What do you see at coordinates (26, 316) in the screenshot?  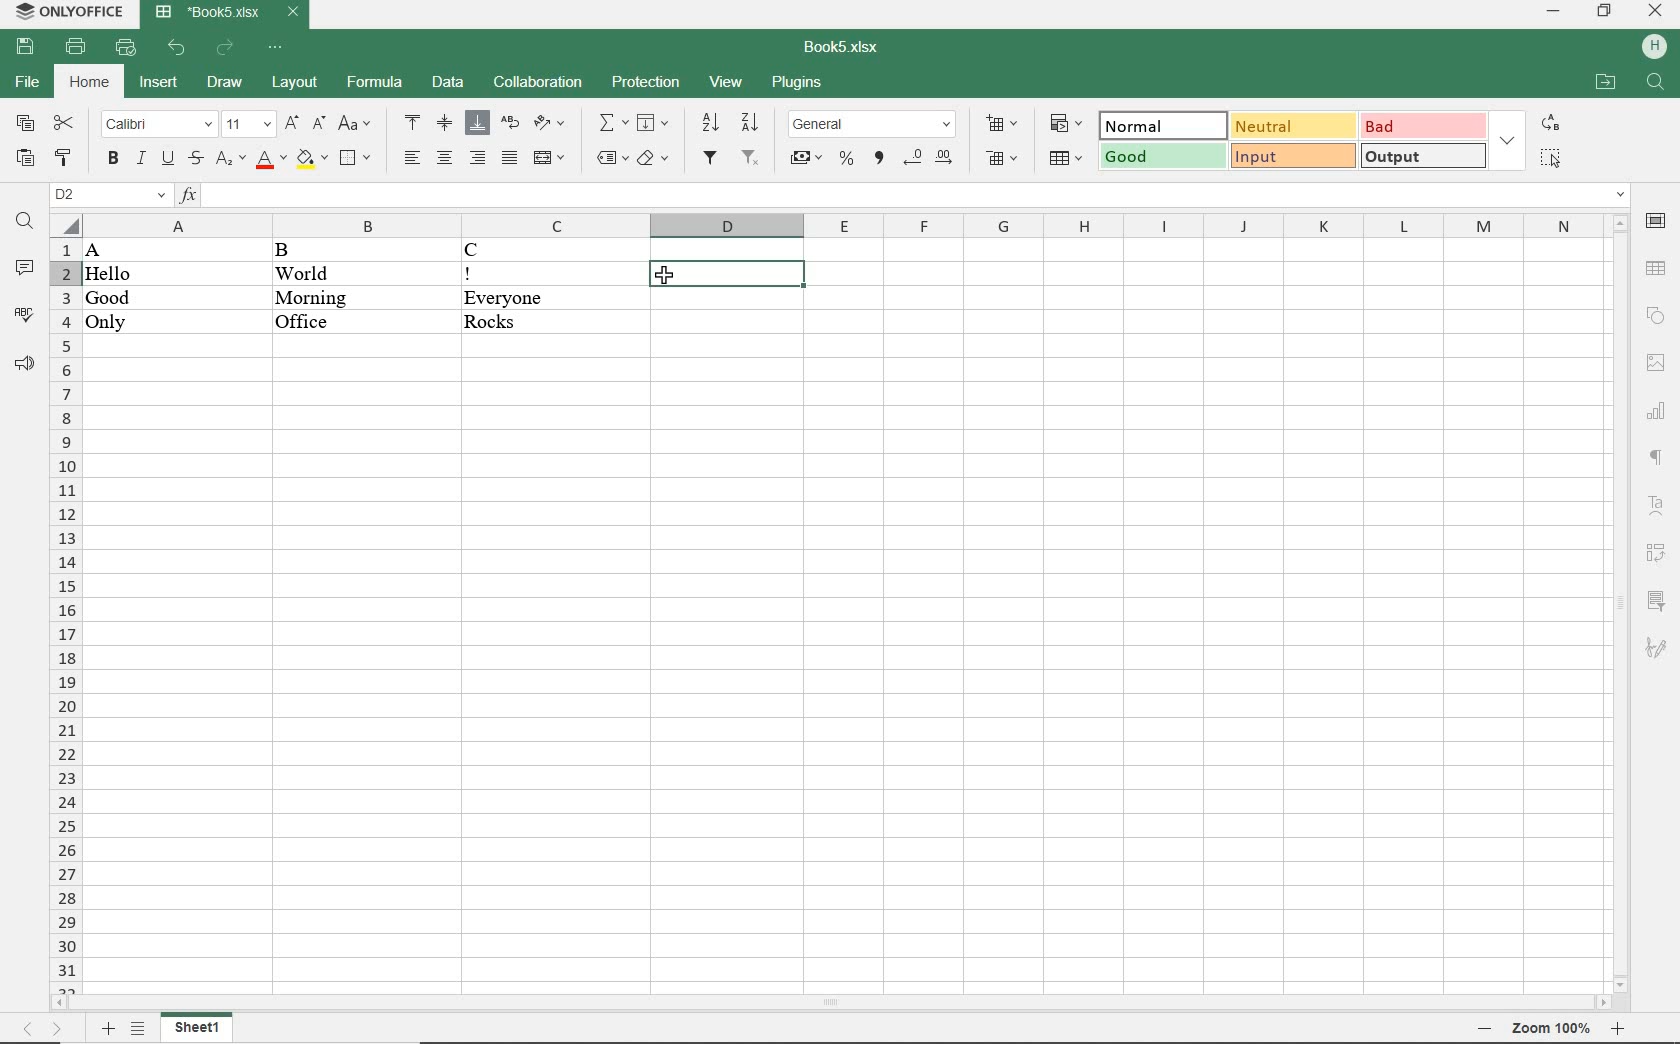 I see `spelling check` at bounding box center [26, 316].